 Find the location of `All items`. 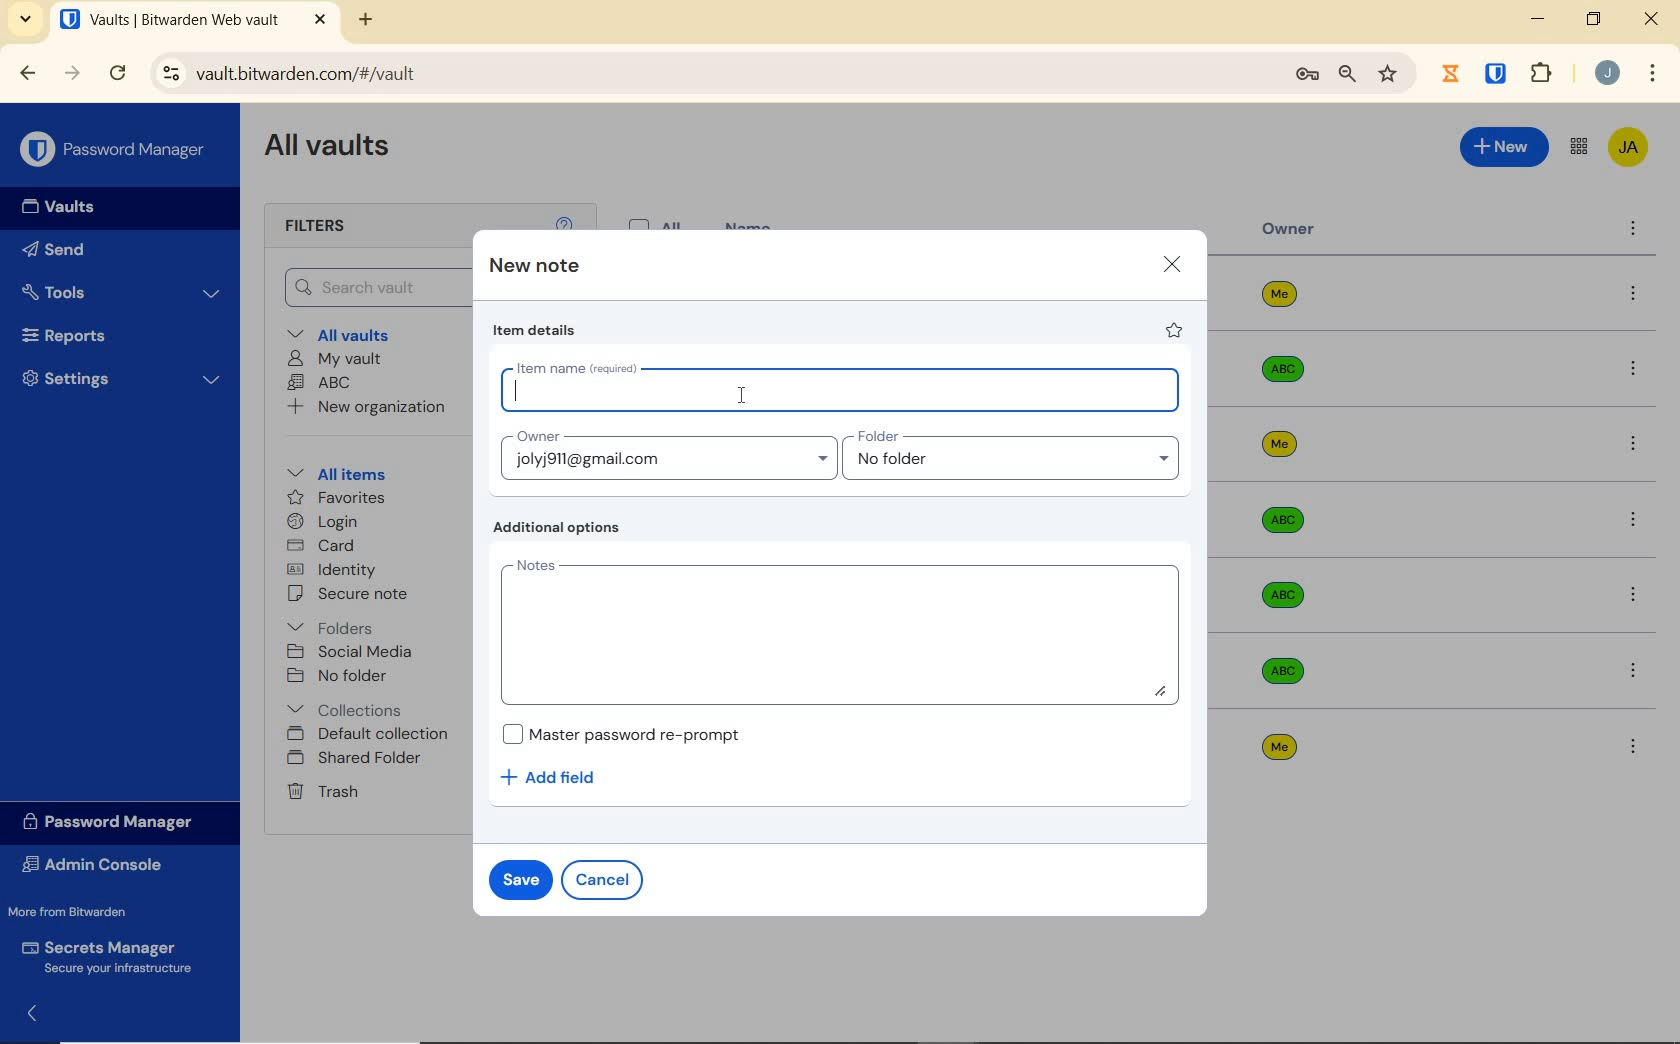

All items is located at coordinates (351, 474).